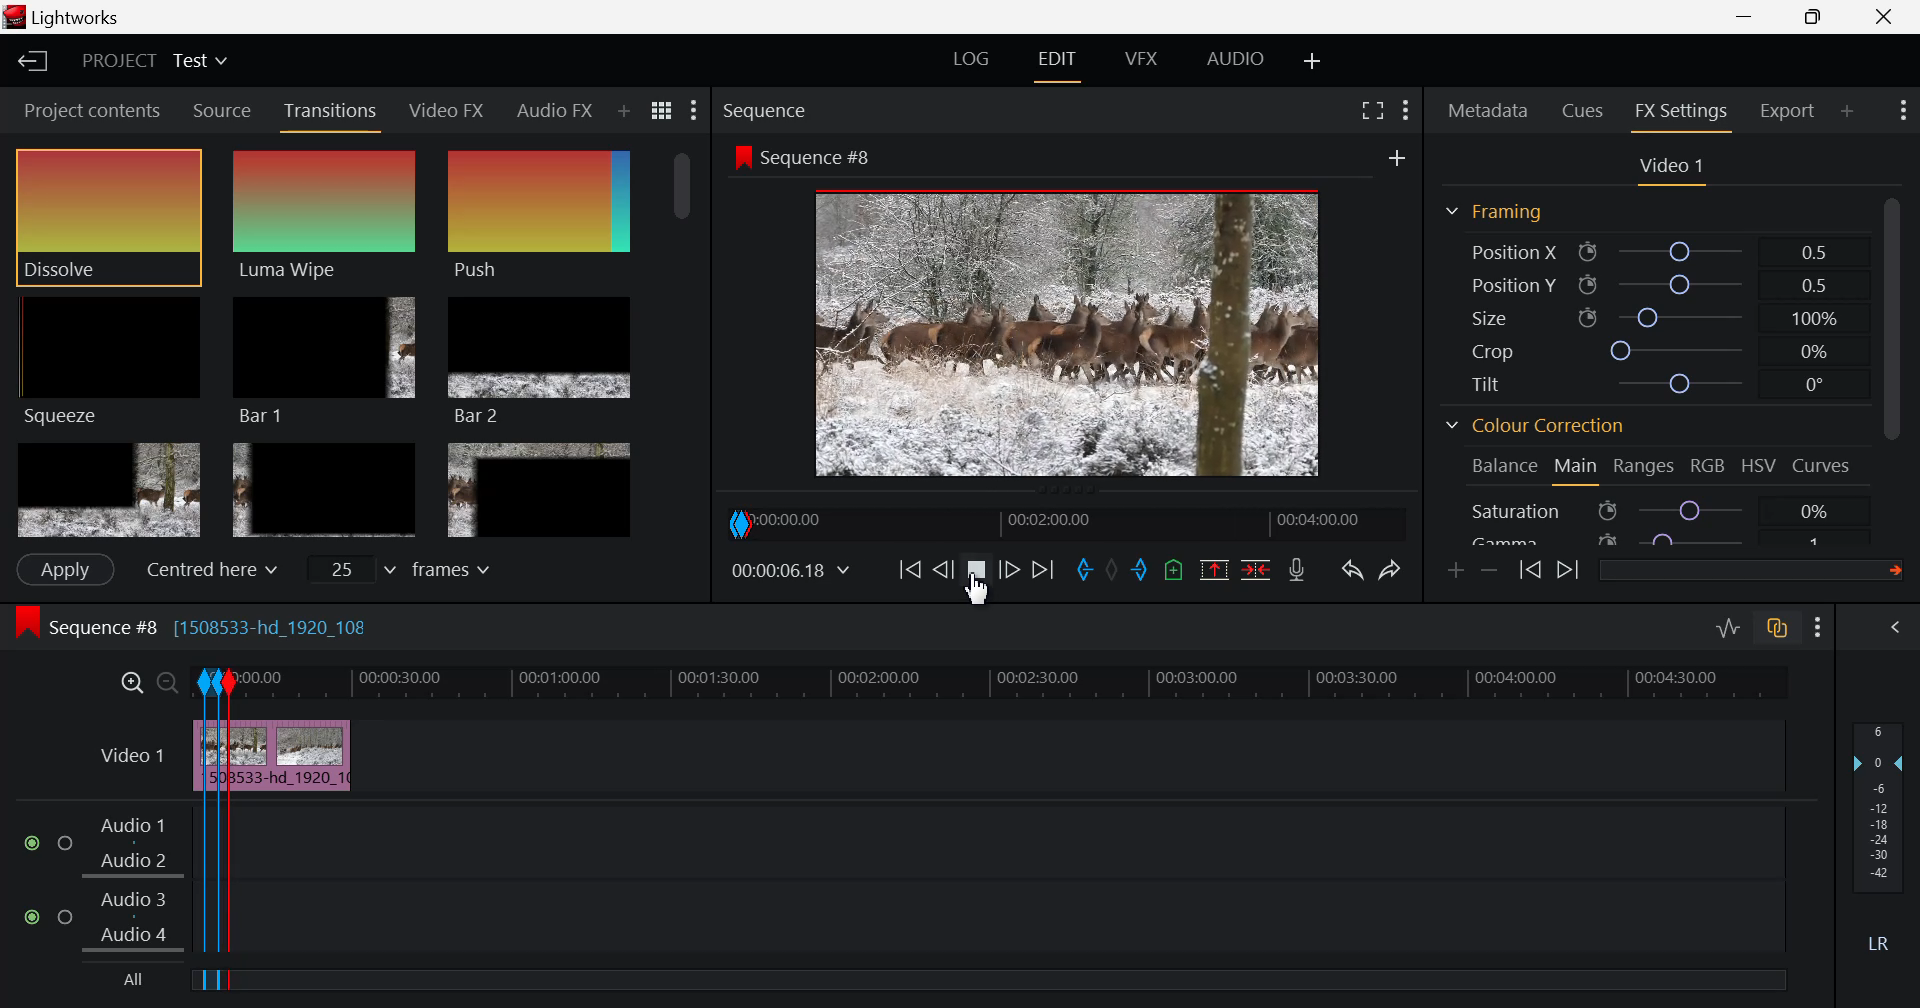 This screenshot has width=1920, height=1008. I want to click on HSV, so click(1759, 467).